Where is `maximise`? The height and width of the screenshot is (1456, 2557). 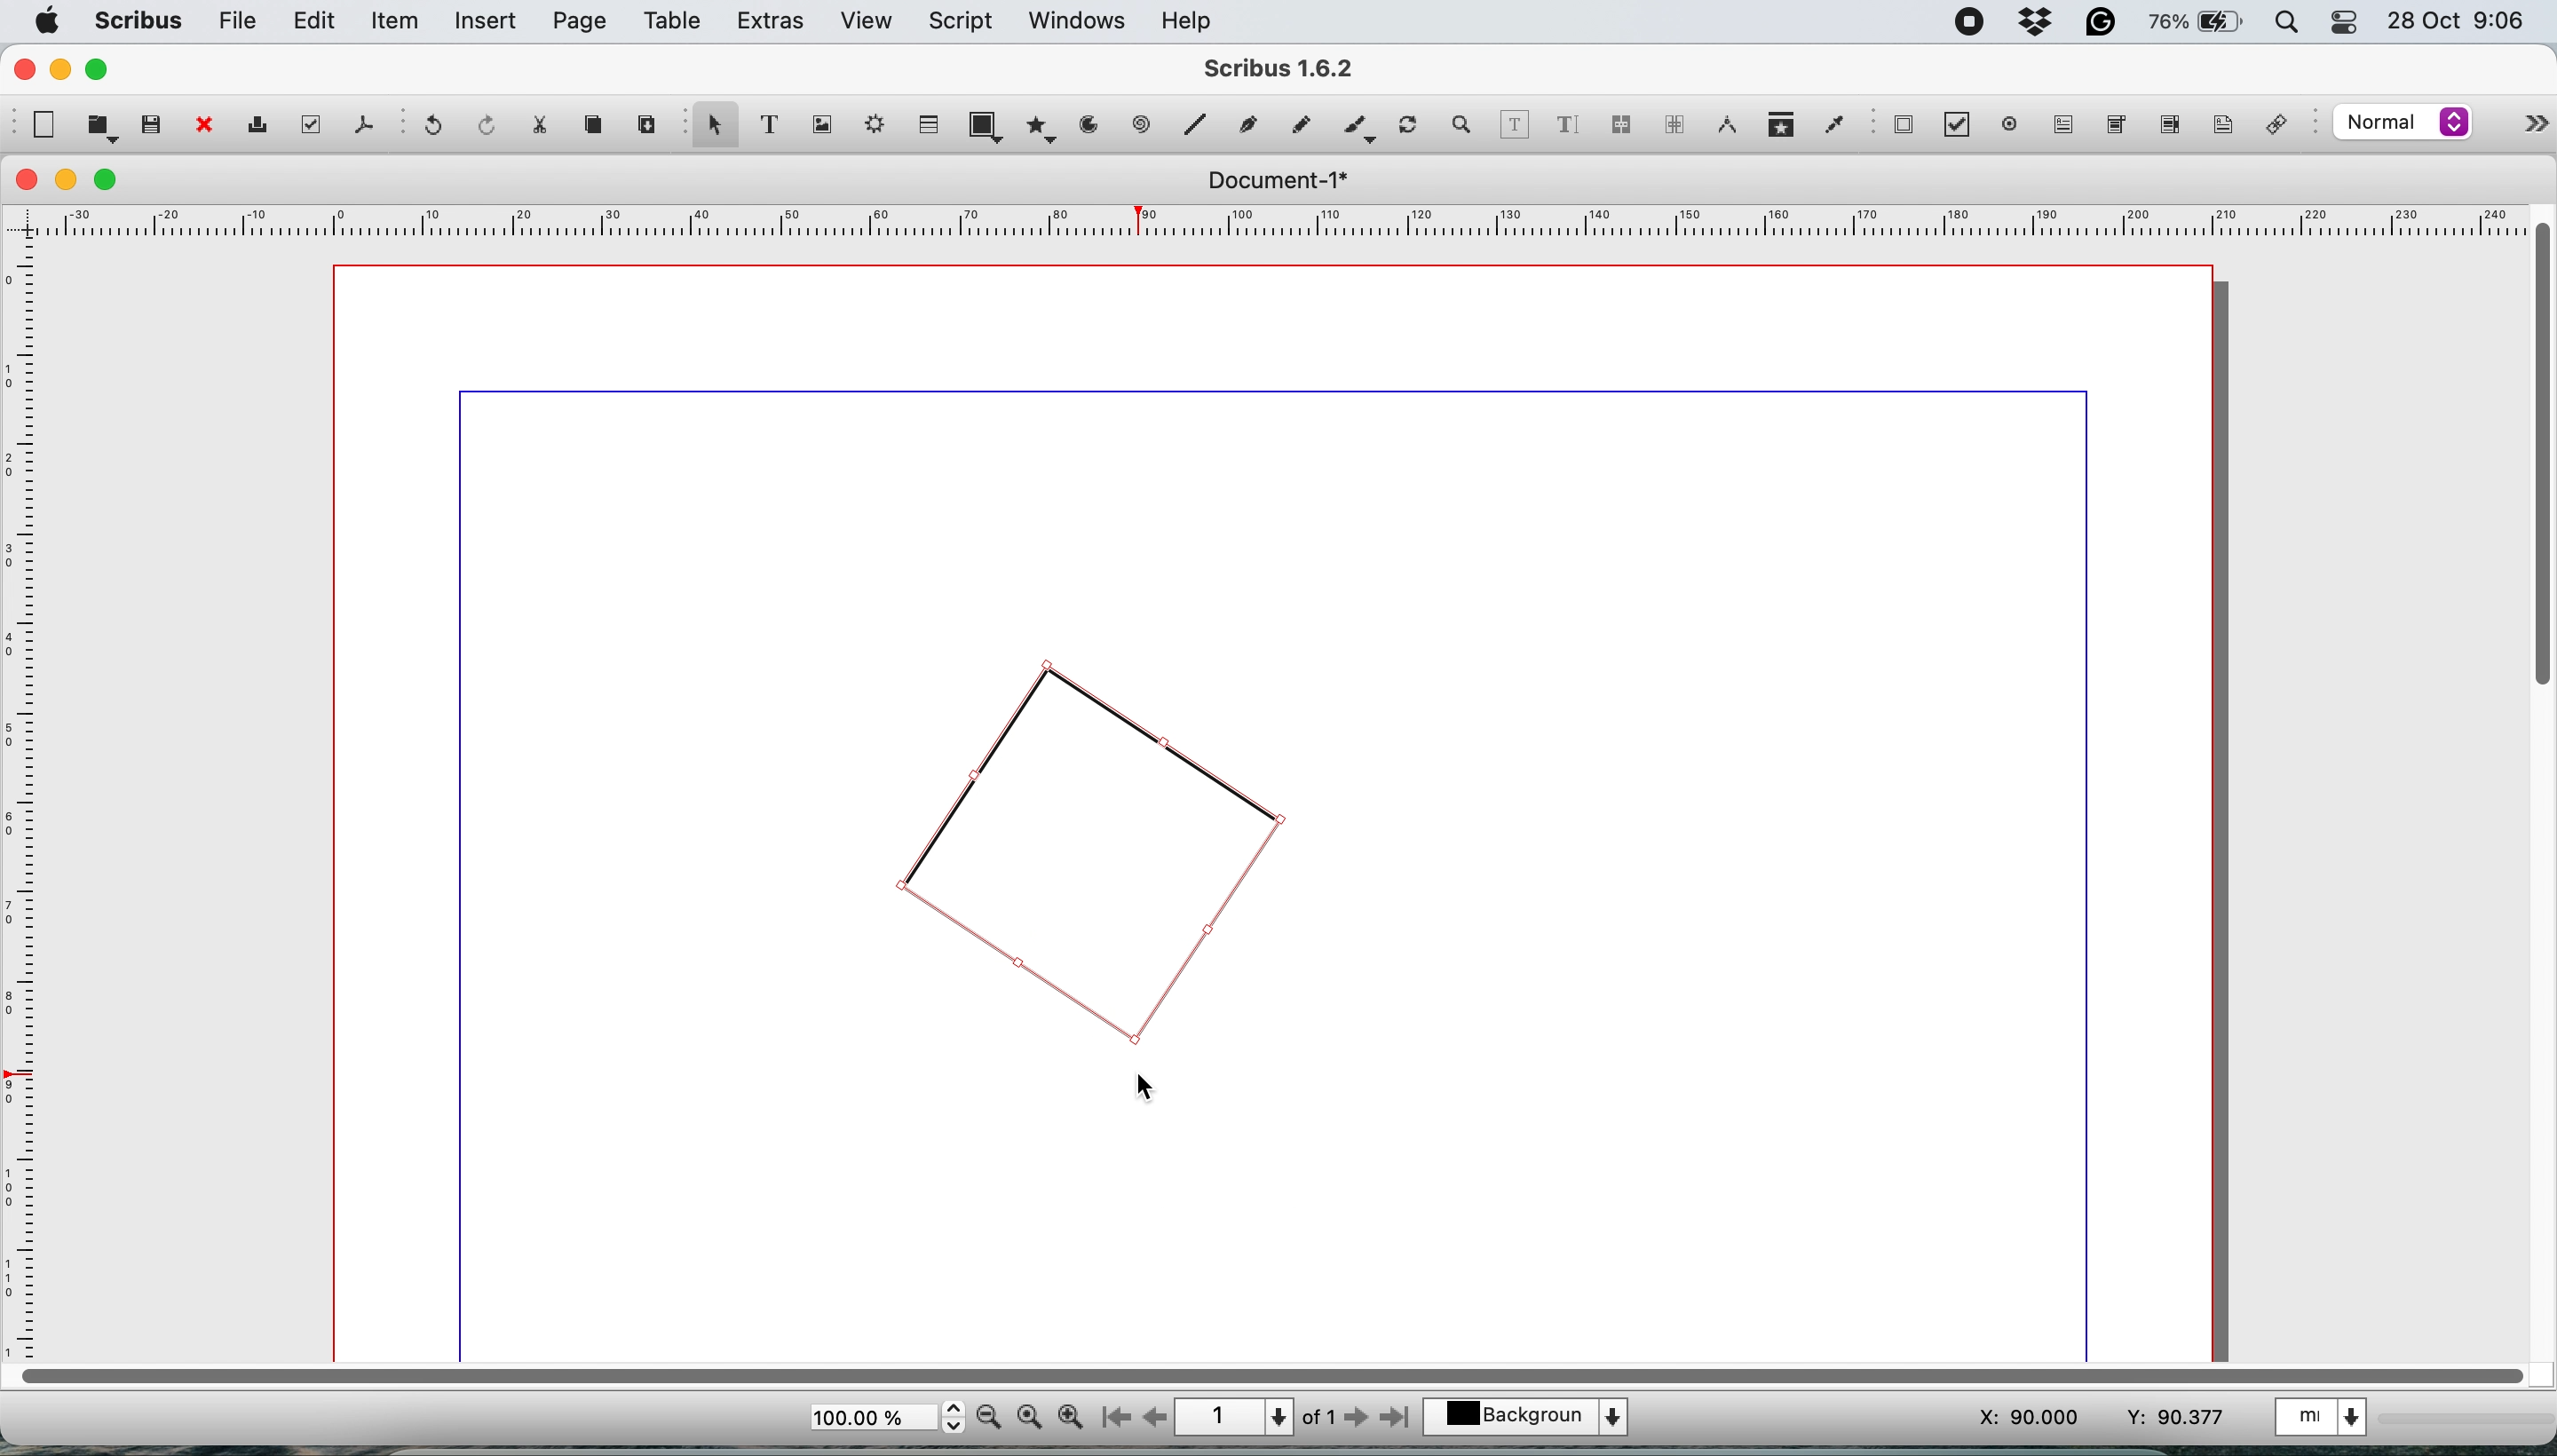 maximise is located at coordinates (103, 70).